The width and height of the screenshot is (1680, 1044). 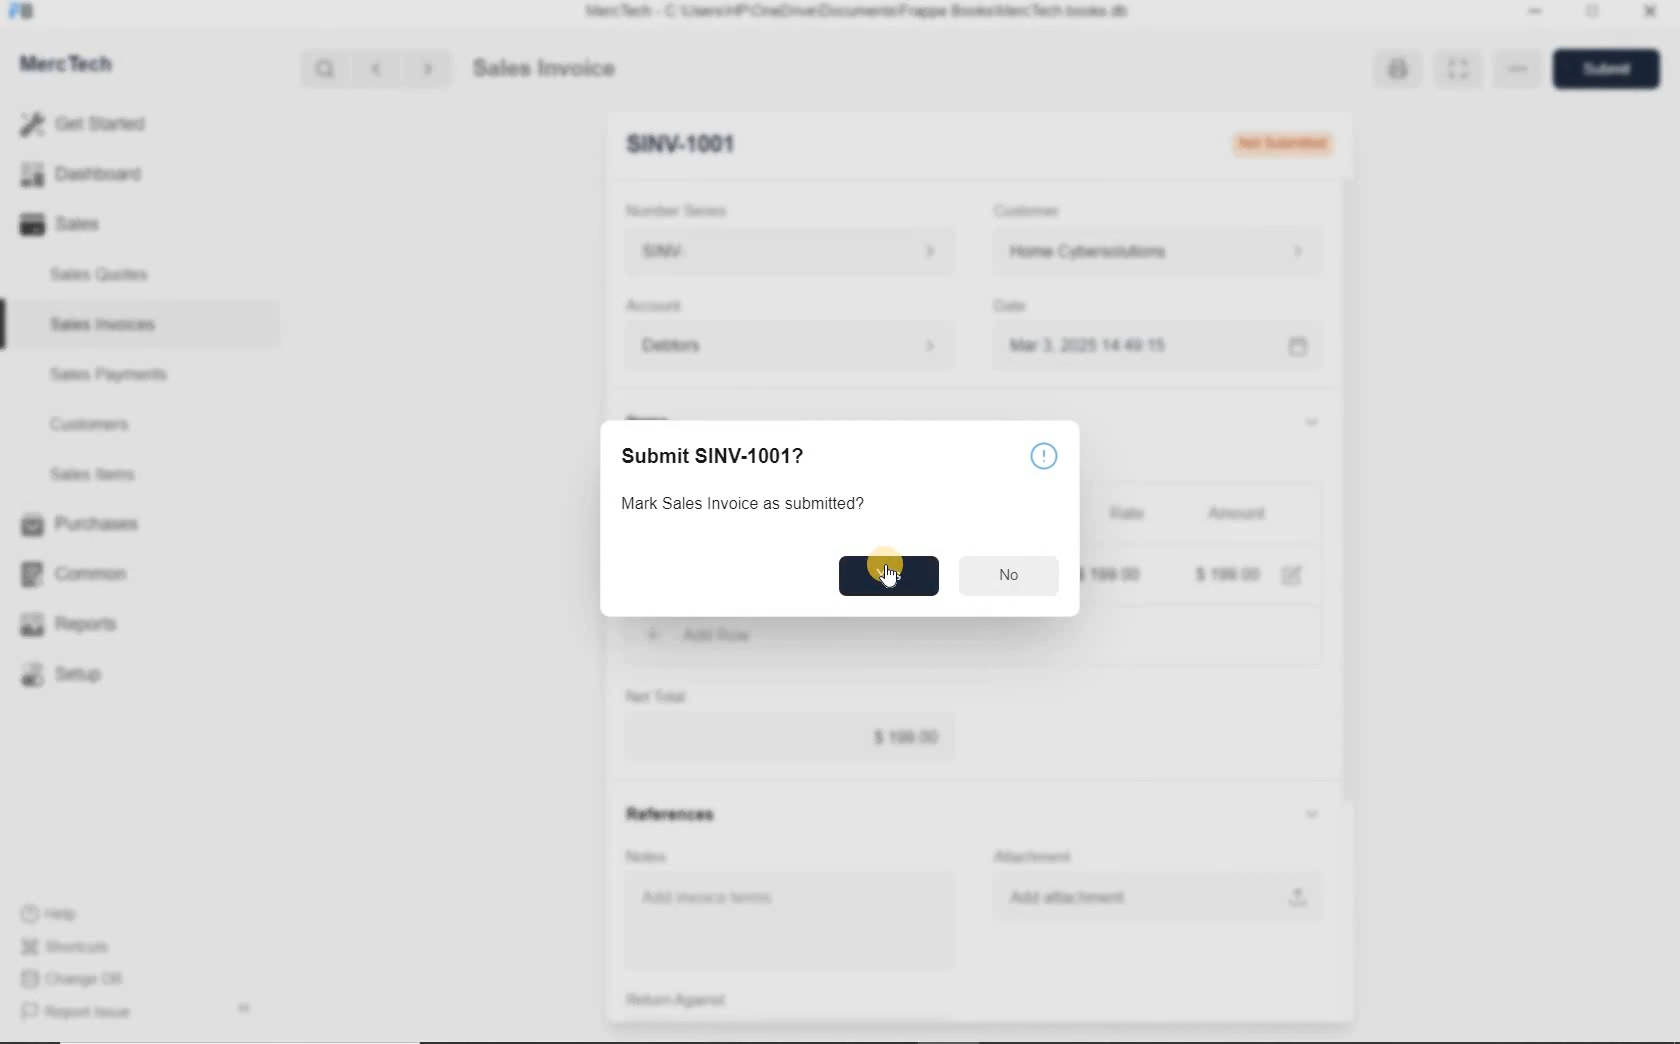 I want to click on mark sales invoice as summited?, so click(x=741, y=505).